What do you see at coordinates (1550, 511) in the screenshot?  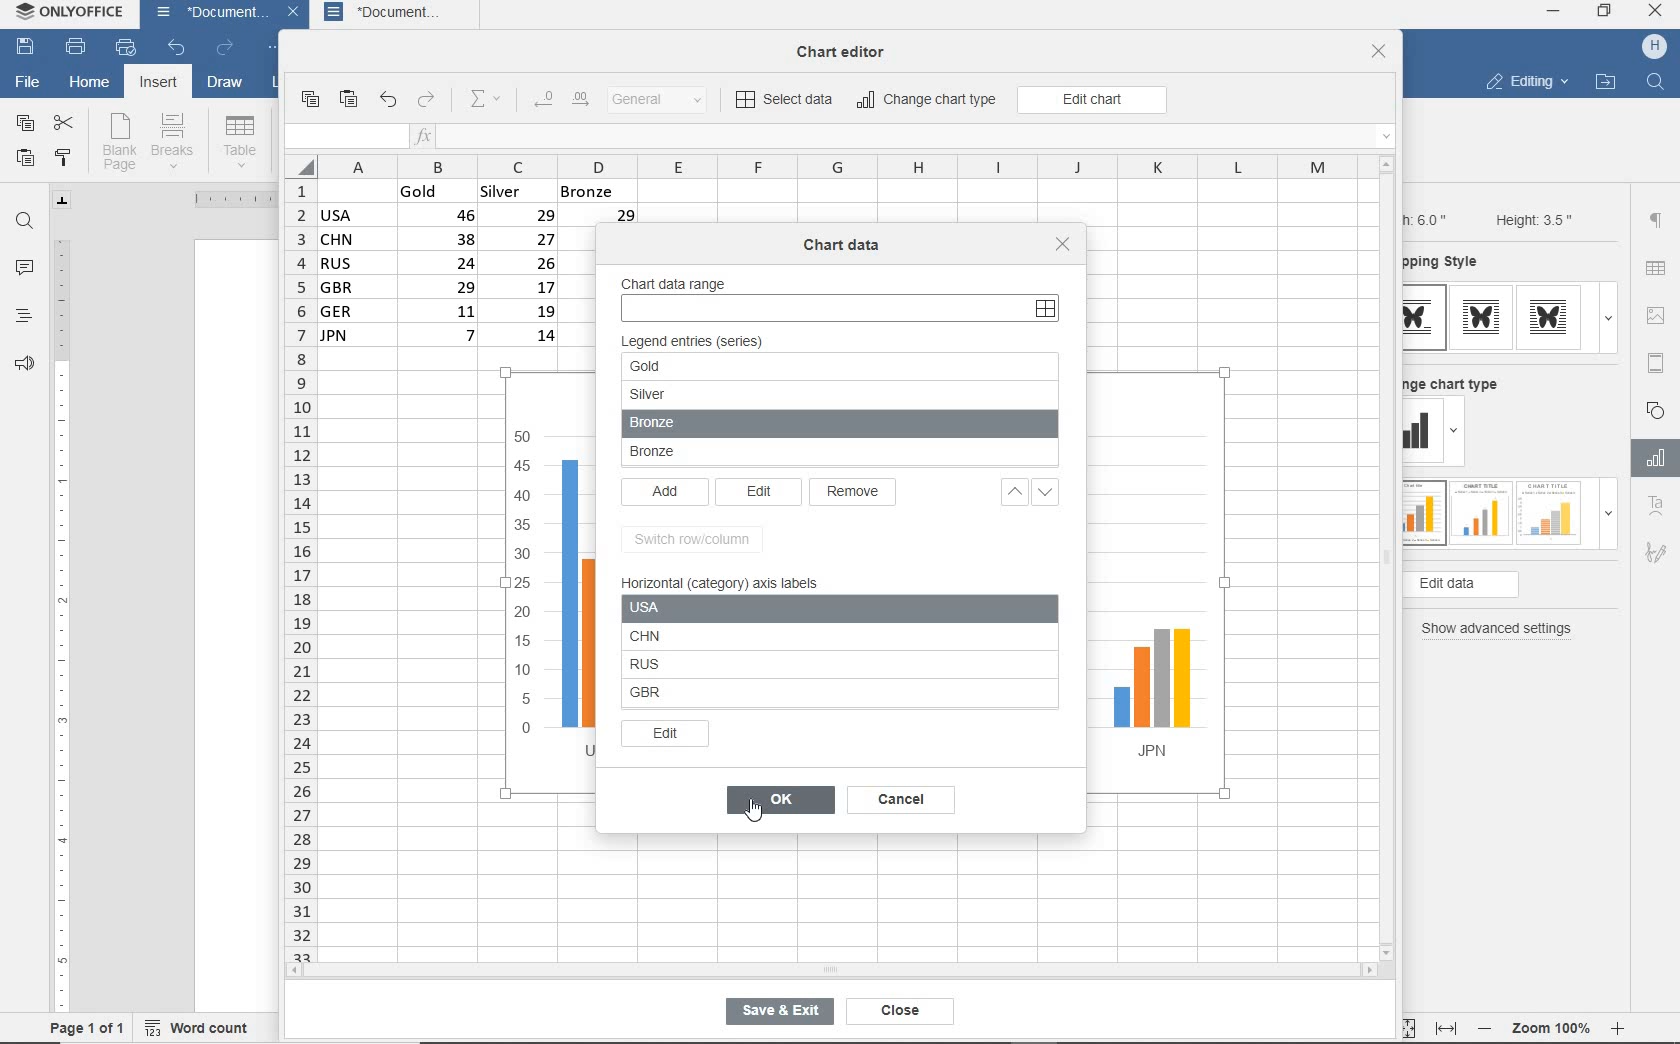 I see `type 3` at bounding box center [1550, 511].